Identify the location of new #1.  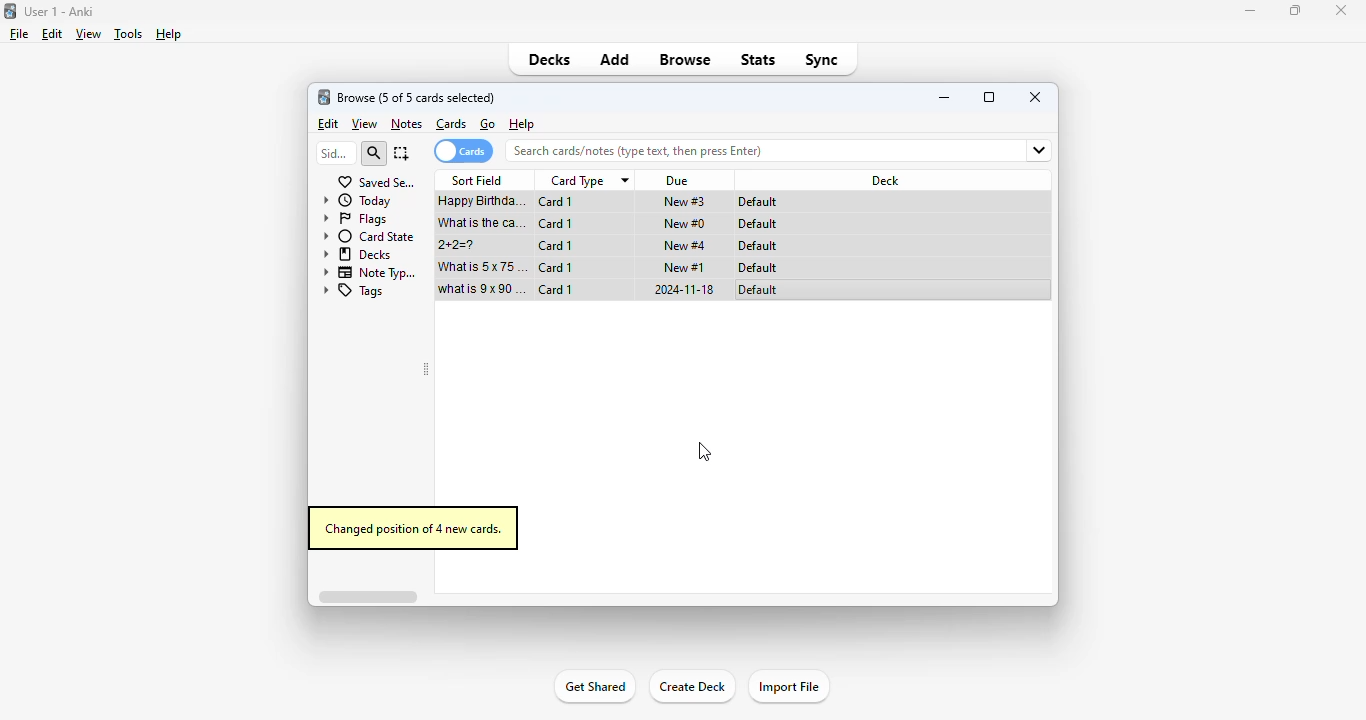
(685, 268).